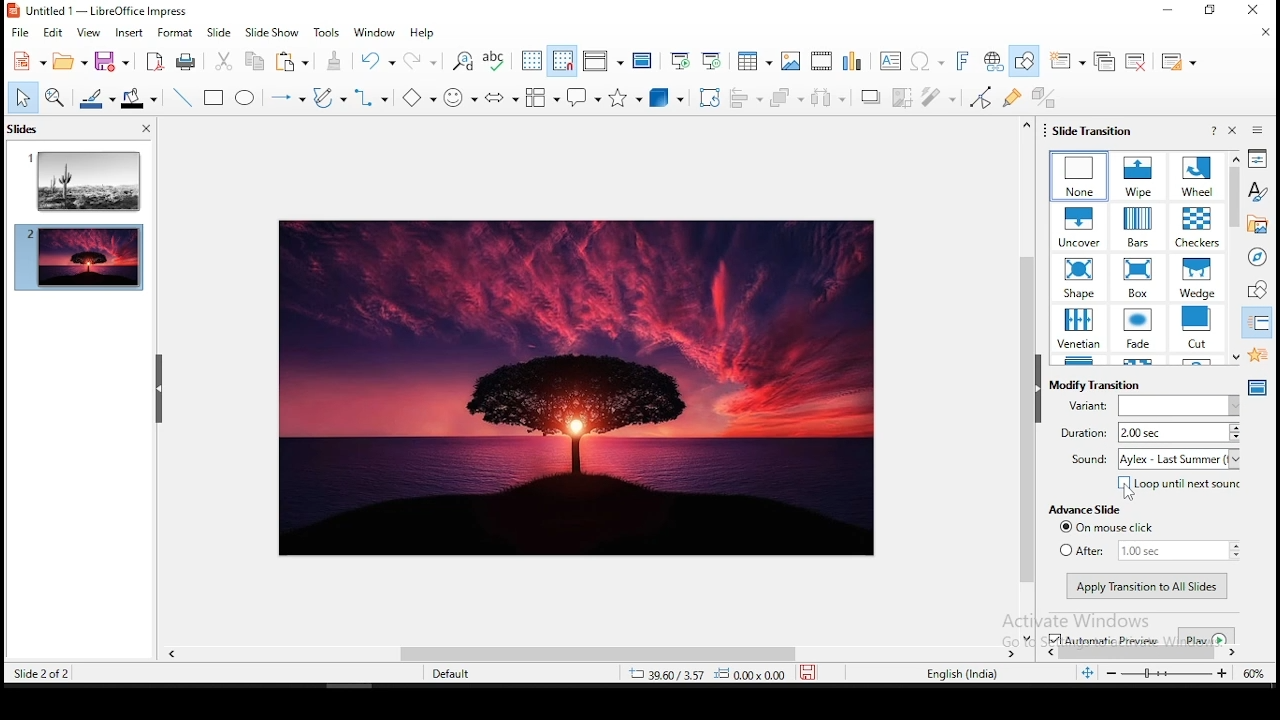 The width and height of the screenshot is (1280, 720). I want to click on arrange, so click(790, 98).